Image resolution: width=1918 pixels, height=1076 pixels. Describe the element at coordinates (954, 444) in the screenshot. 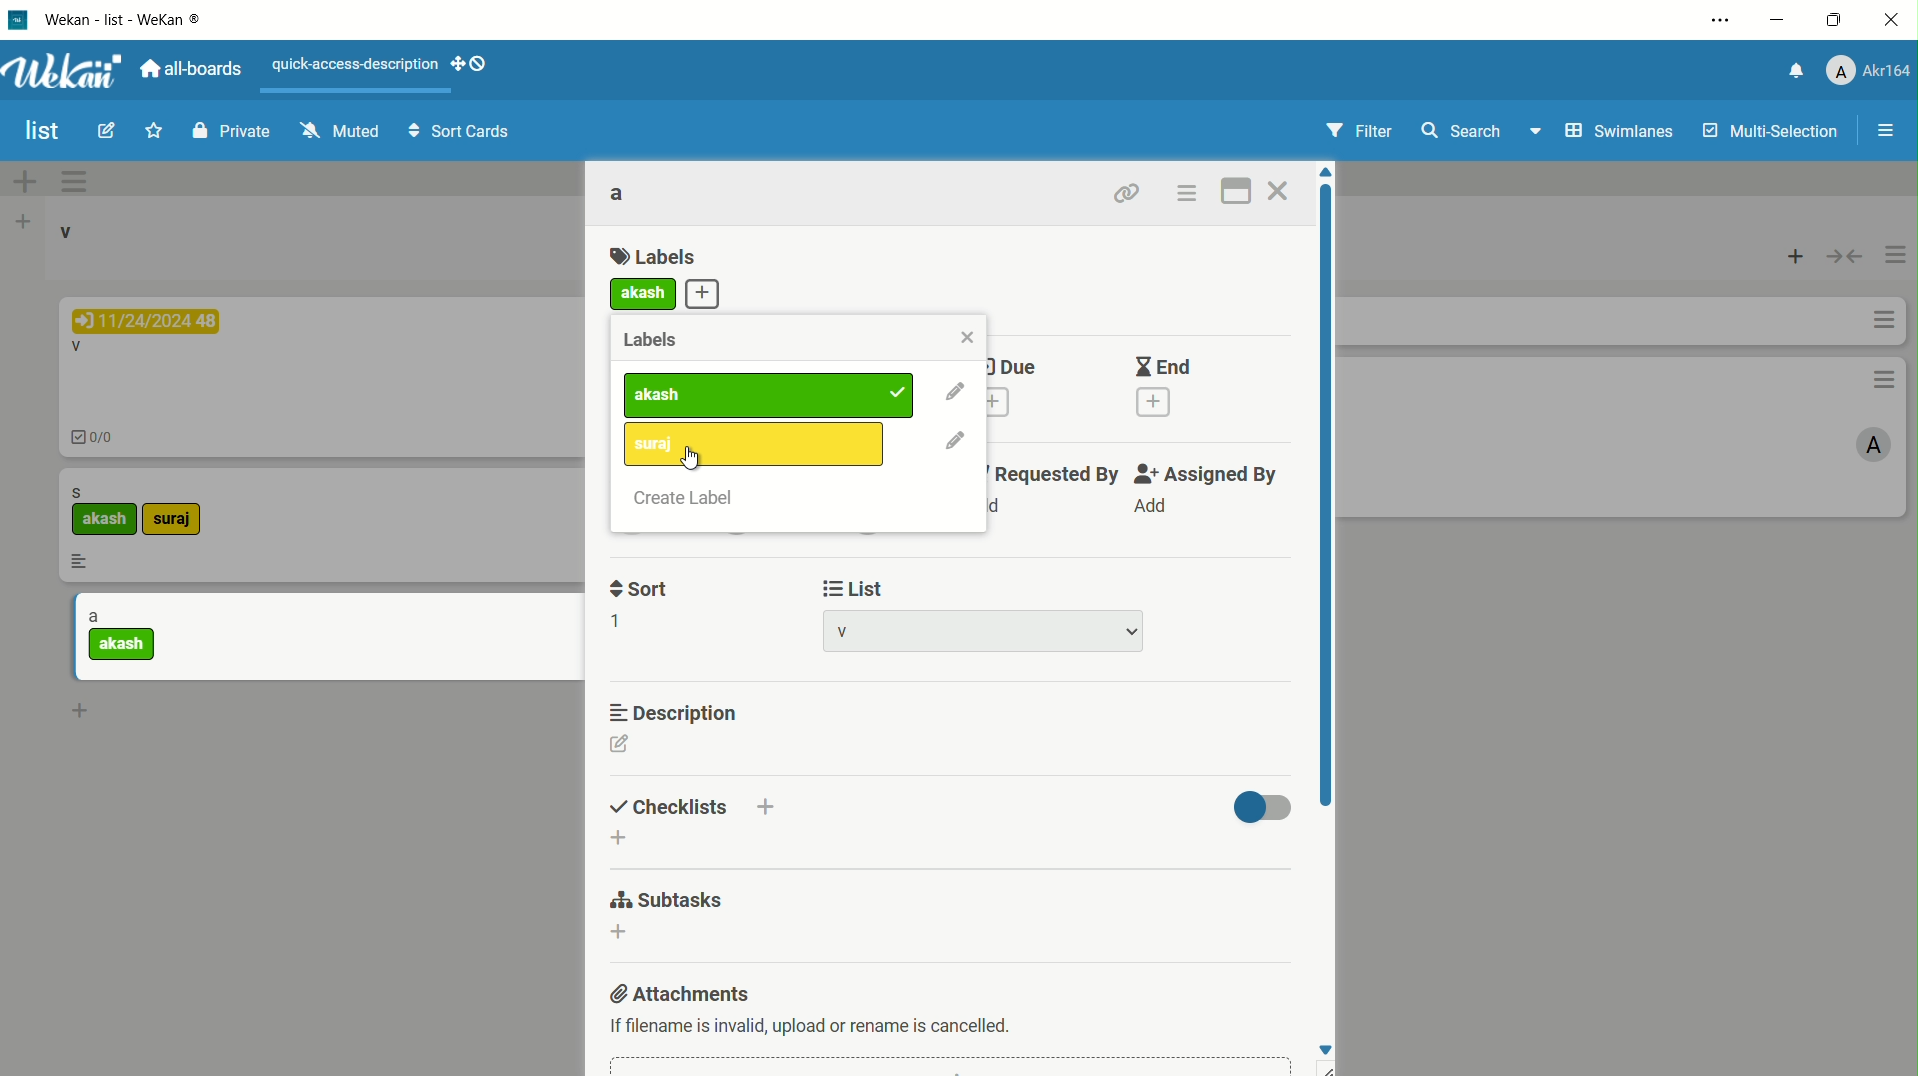

I see `edit` at that location.